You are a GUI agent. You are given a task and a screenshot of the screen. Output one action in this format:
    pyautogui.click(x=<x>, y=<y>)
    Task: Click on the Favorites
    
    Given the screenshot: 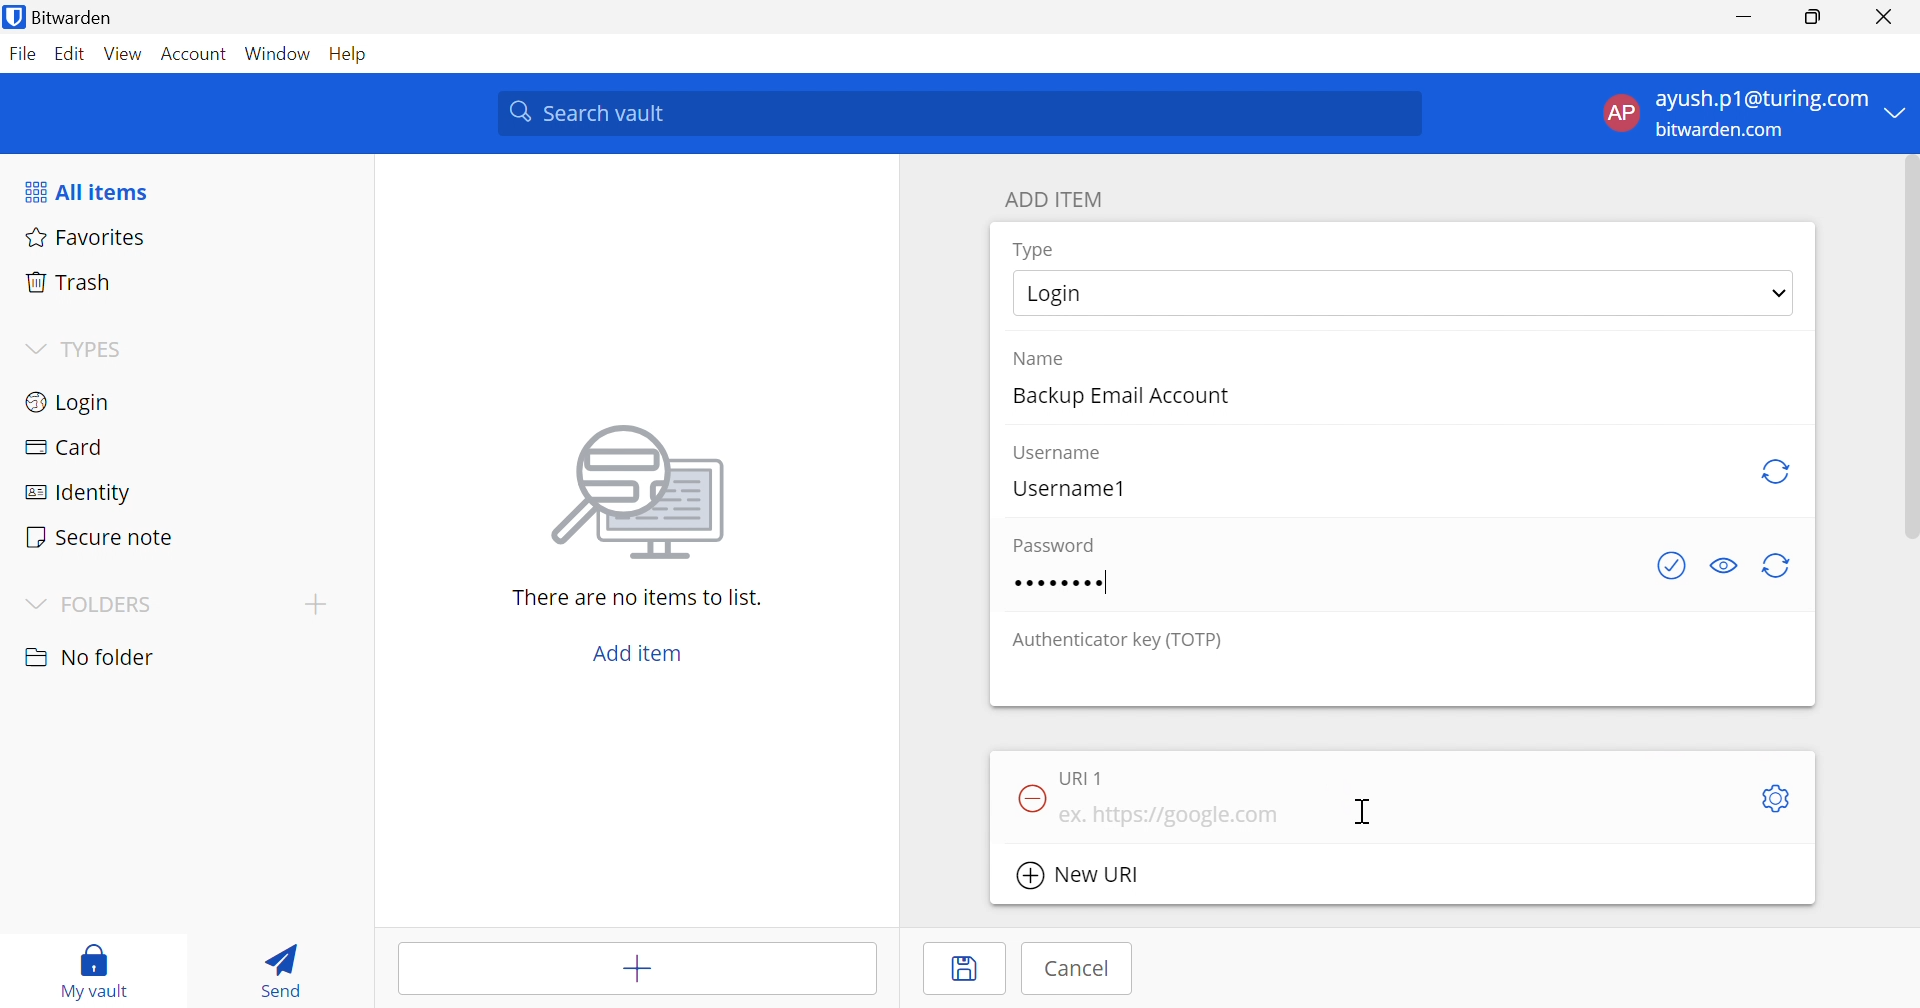 What is the action you would take?
    pyautogui.click(x=88, y=236)
    